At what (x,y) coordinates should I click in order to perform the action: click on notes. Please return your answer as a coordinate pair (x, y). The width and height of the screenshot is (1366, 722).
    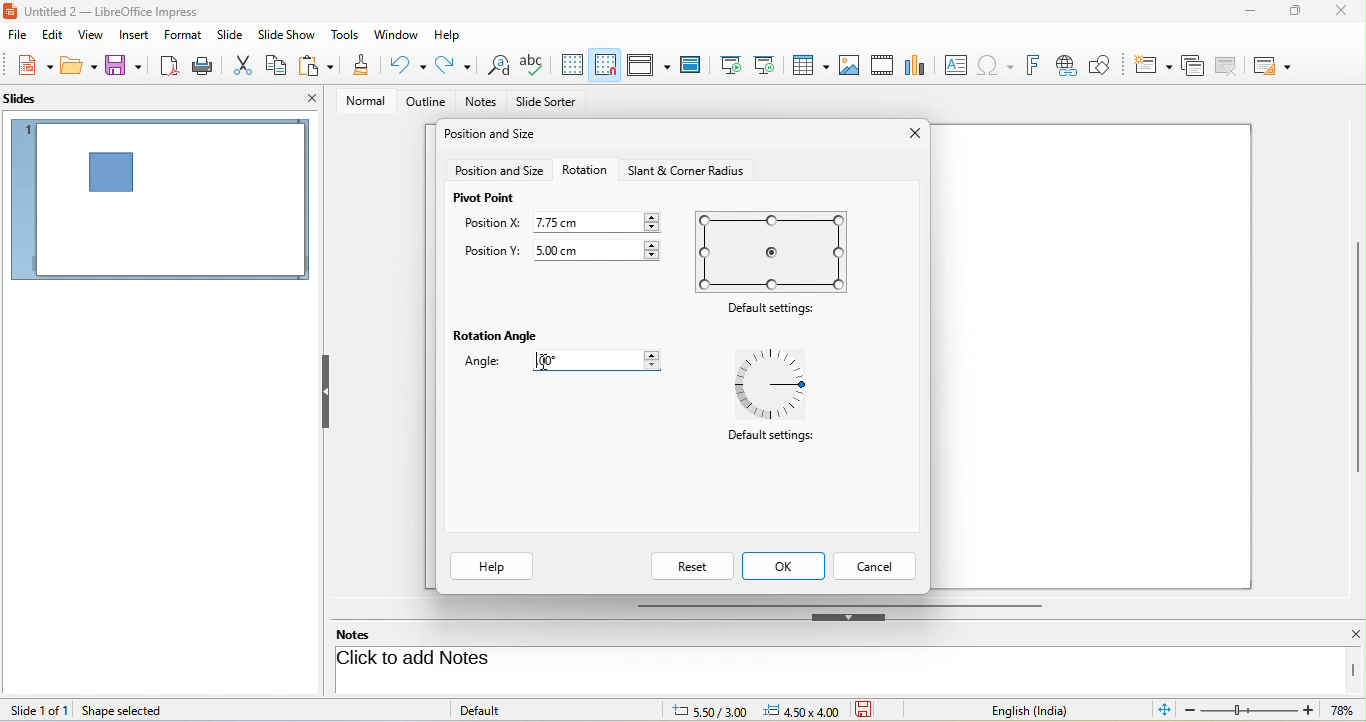
    Looking at the image, I should click on (366, 634).